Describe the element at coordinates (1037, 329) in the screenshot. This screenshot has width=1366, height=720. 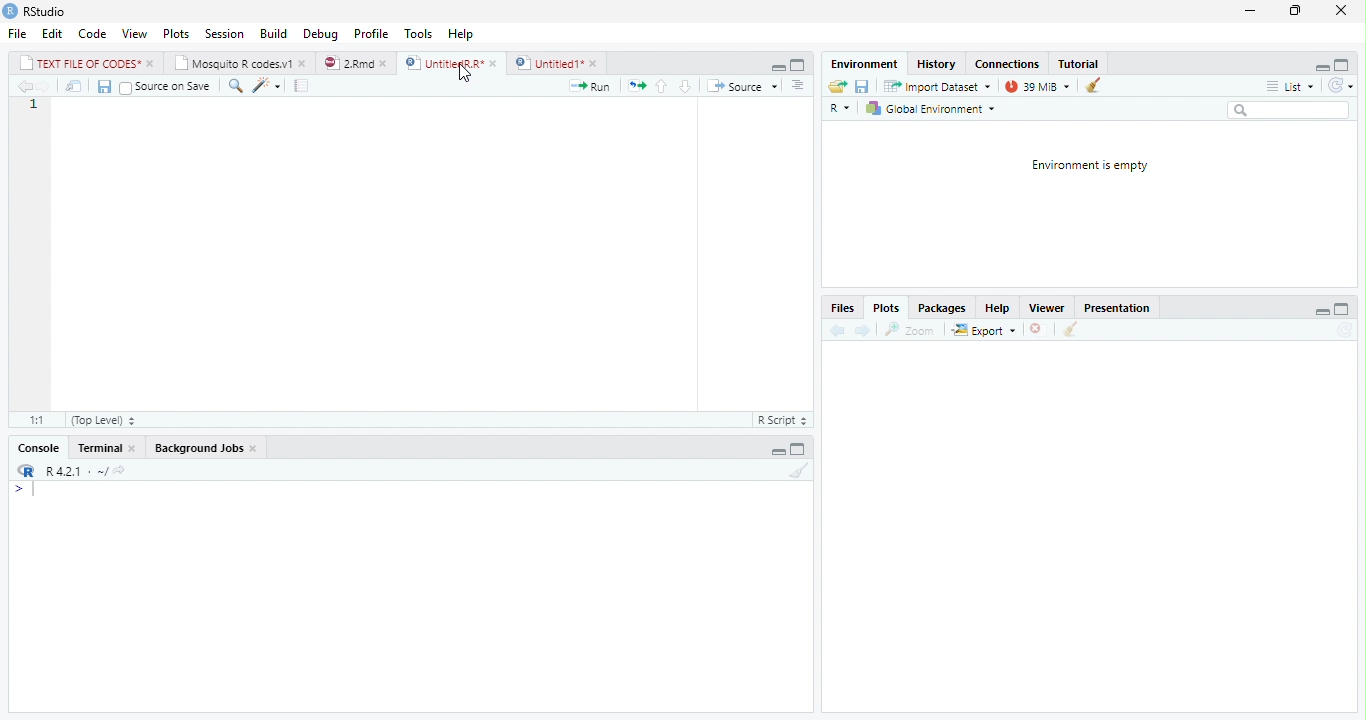
I see `Delete` at that location.